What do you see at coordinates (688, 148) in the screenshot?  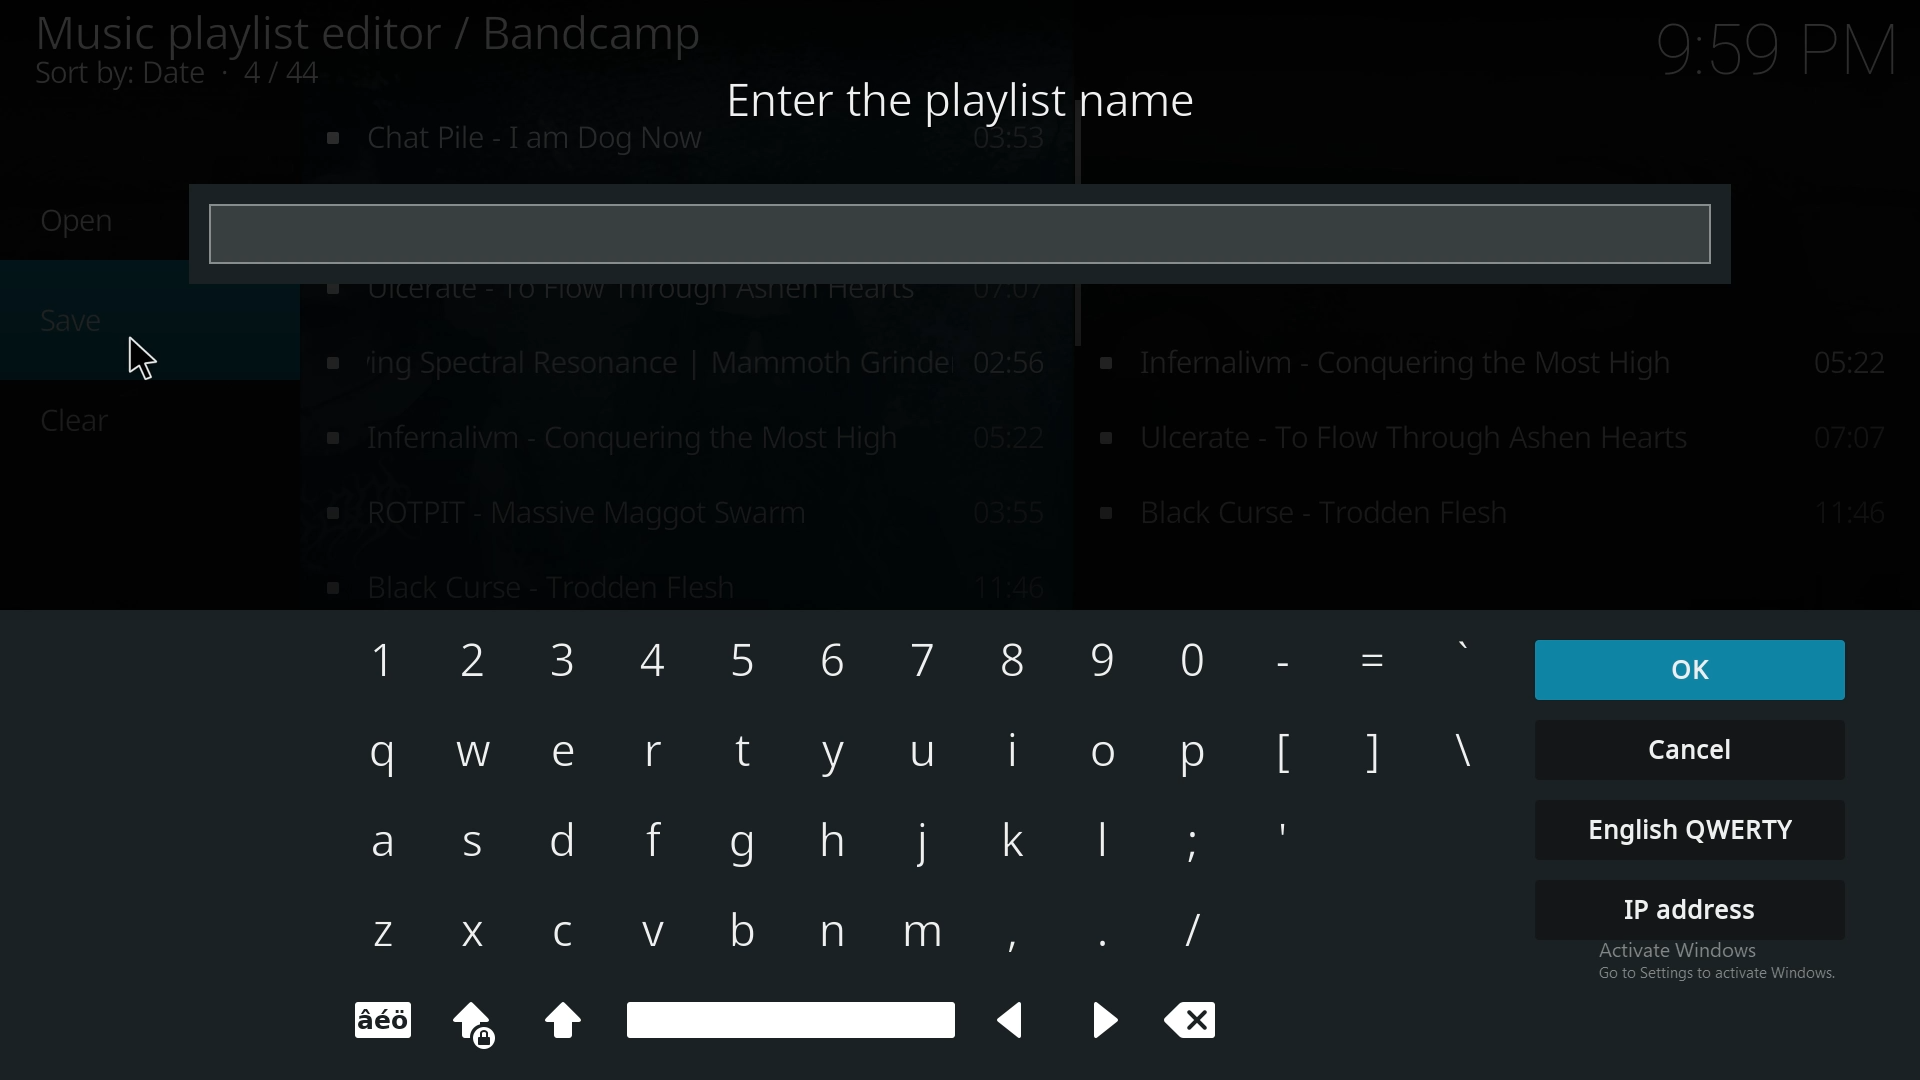 I see `music` at bounding box center [688, 148].